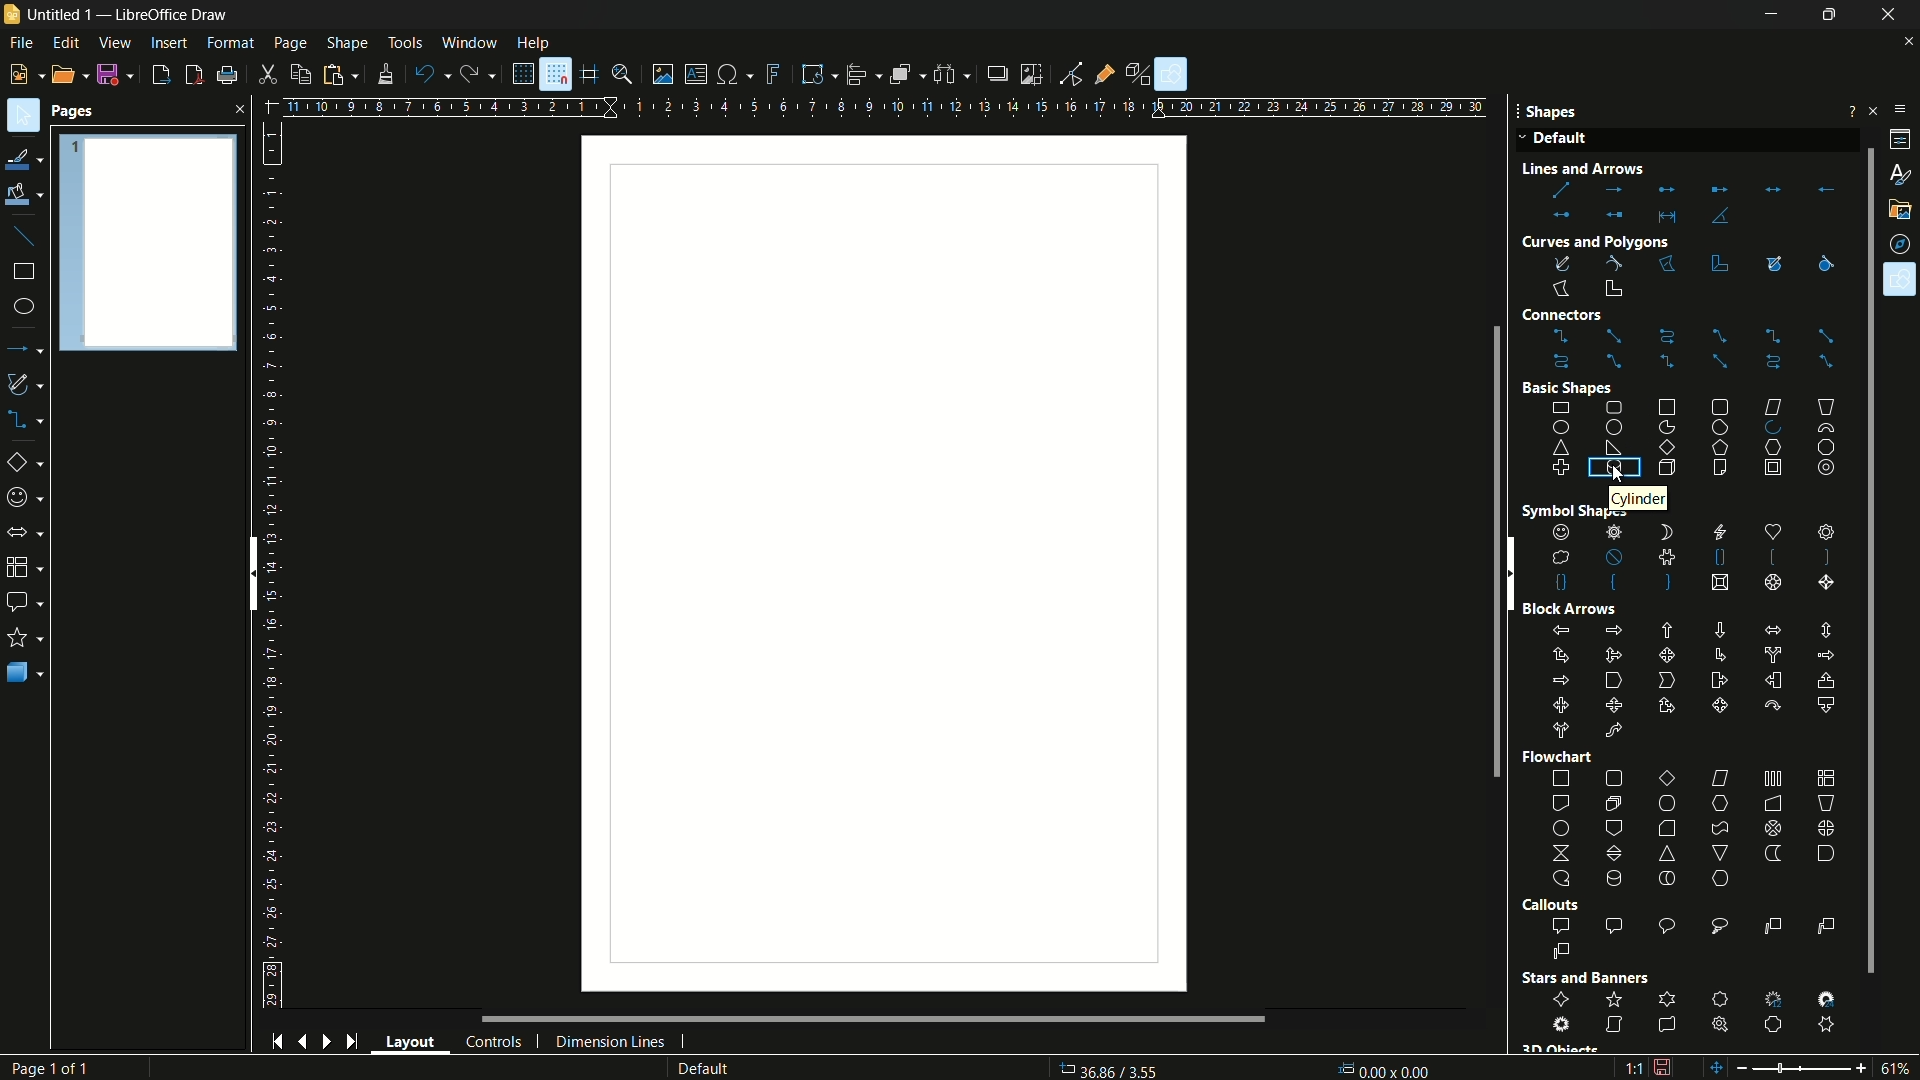 Image resolution: width=1920 pixels, height=1080 pixels. I want to click on Stars, so click(1592, 979).